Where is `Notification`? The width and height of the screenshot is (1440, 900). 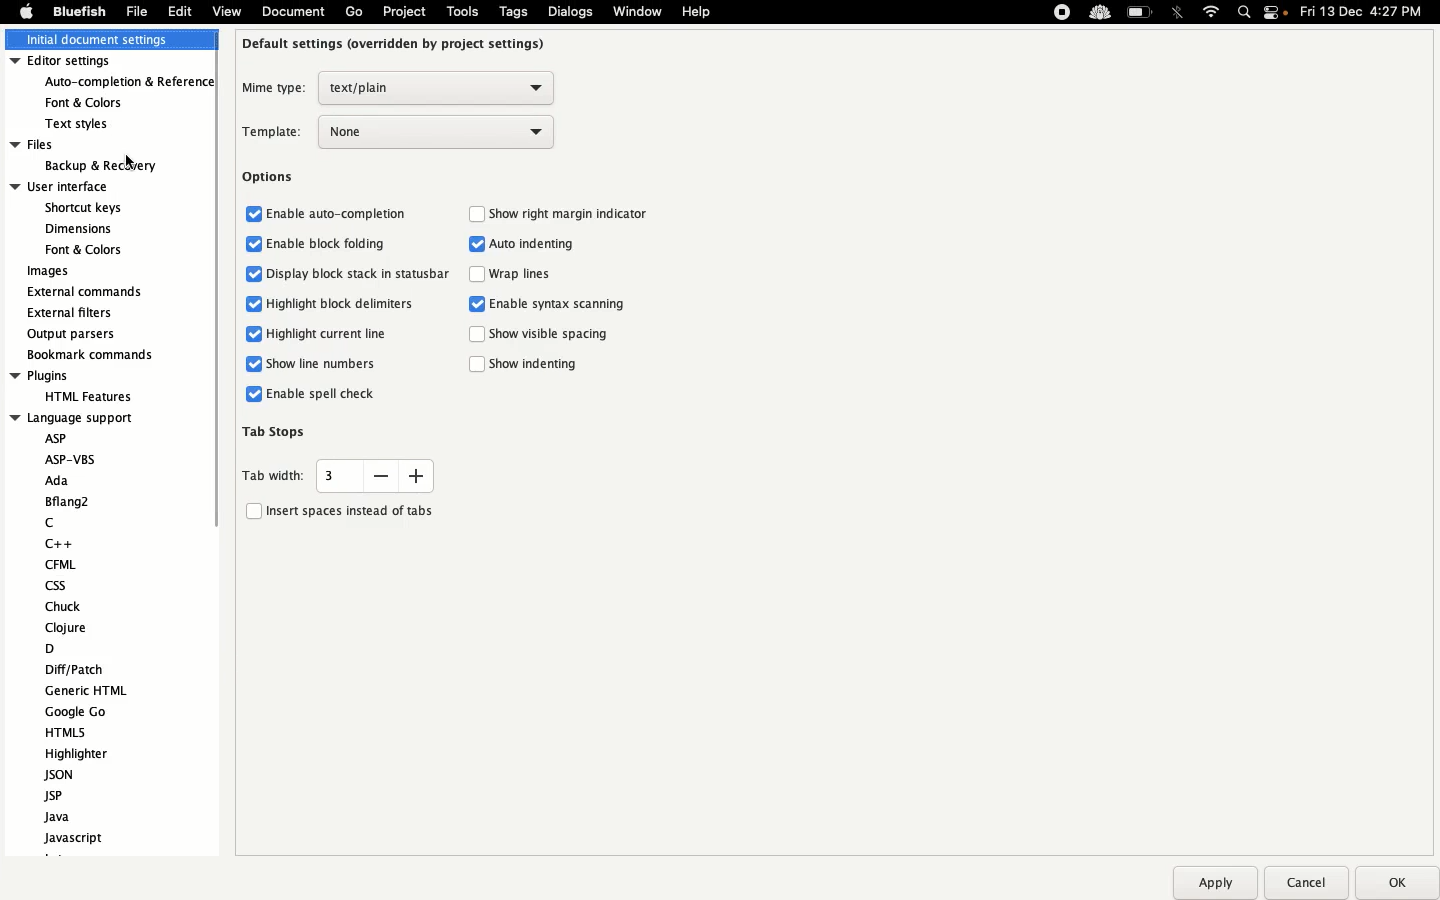
Notification is located at coordinates (1279, 14).